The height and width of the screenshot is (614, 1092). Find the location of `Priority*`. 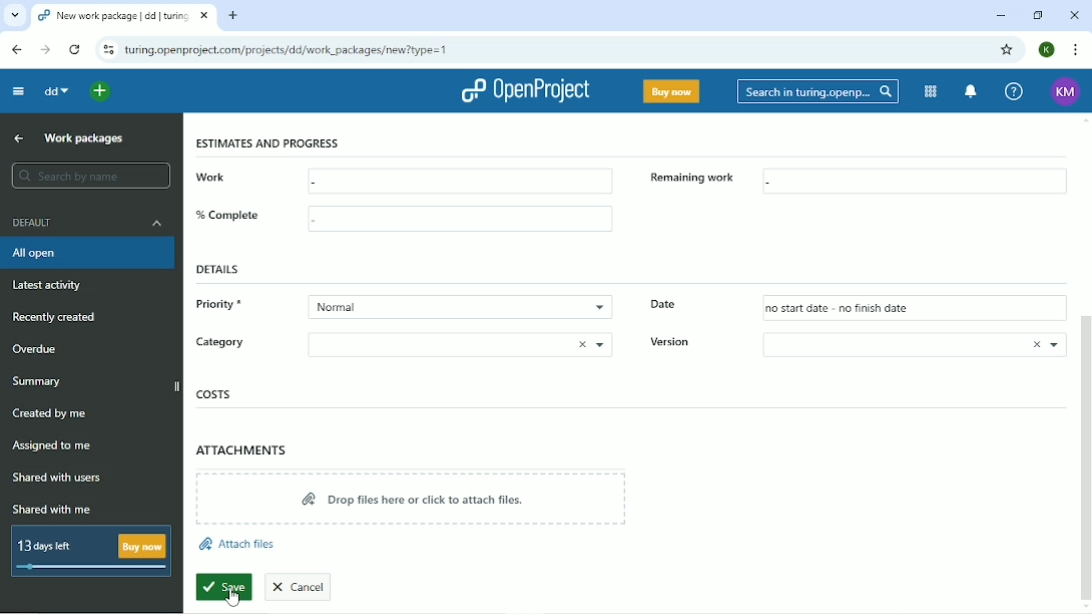

Priority* is located at coordinates (234, 308).